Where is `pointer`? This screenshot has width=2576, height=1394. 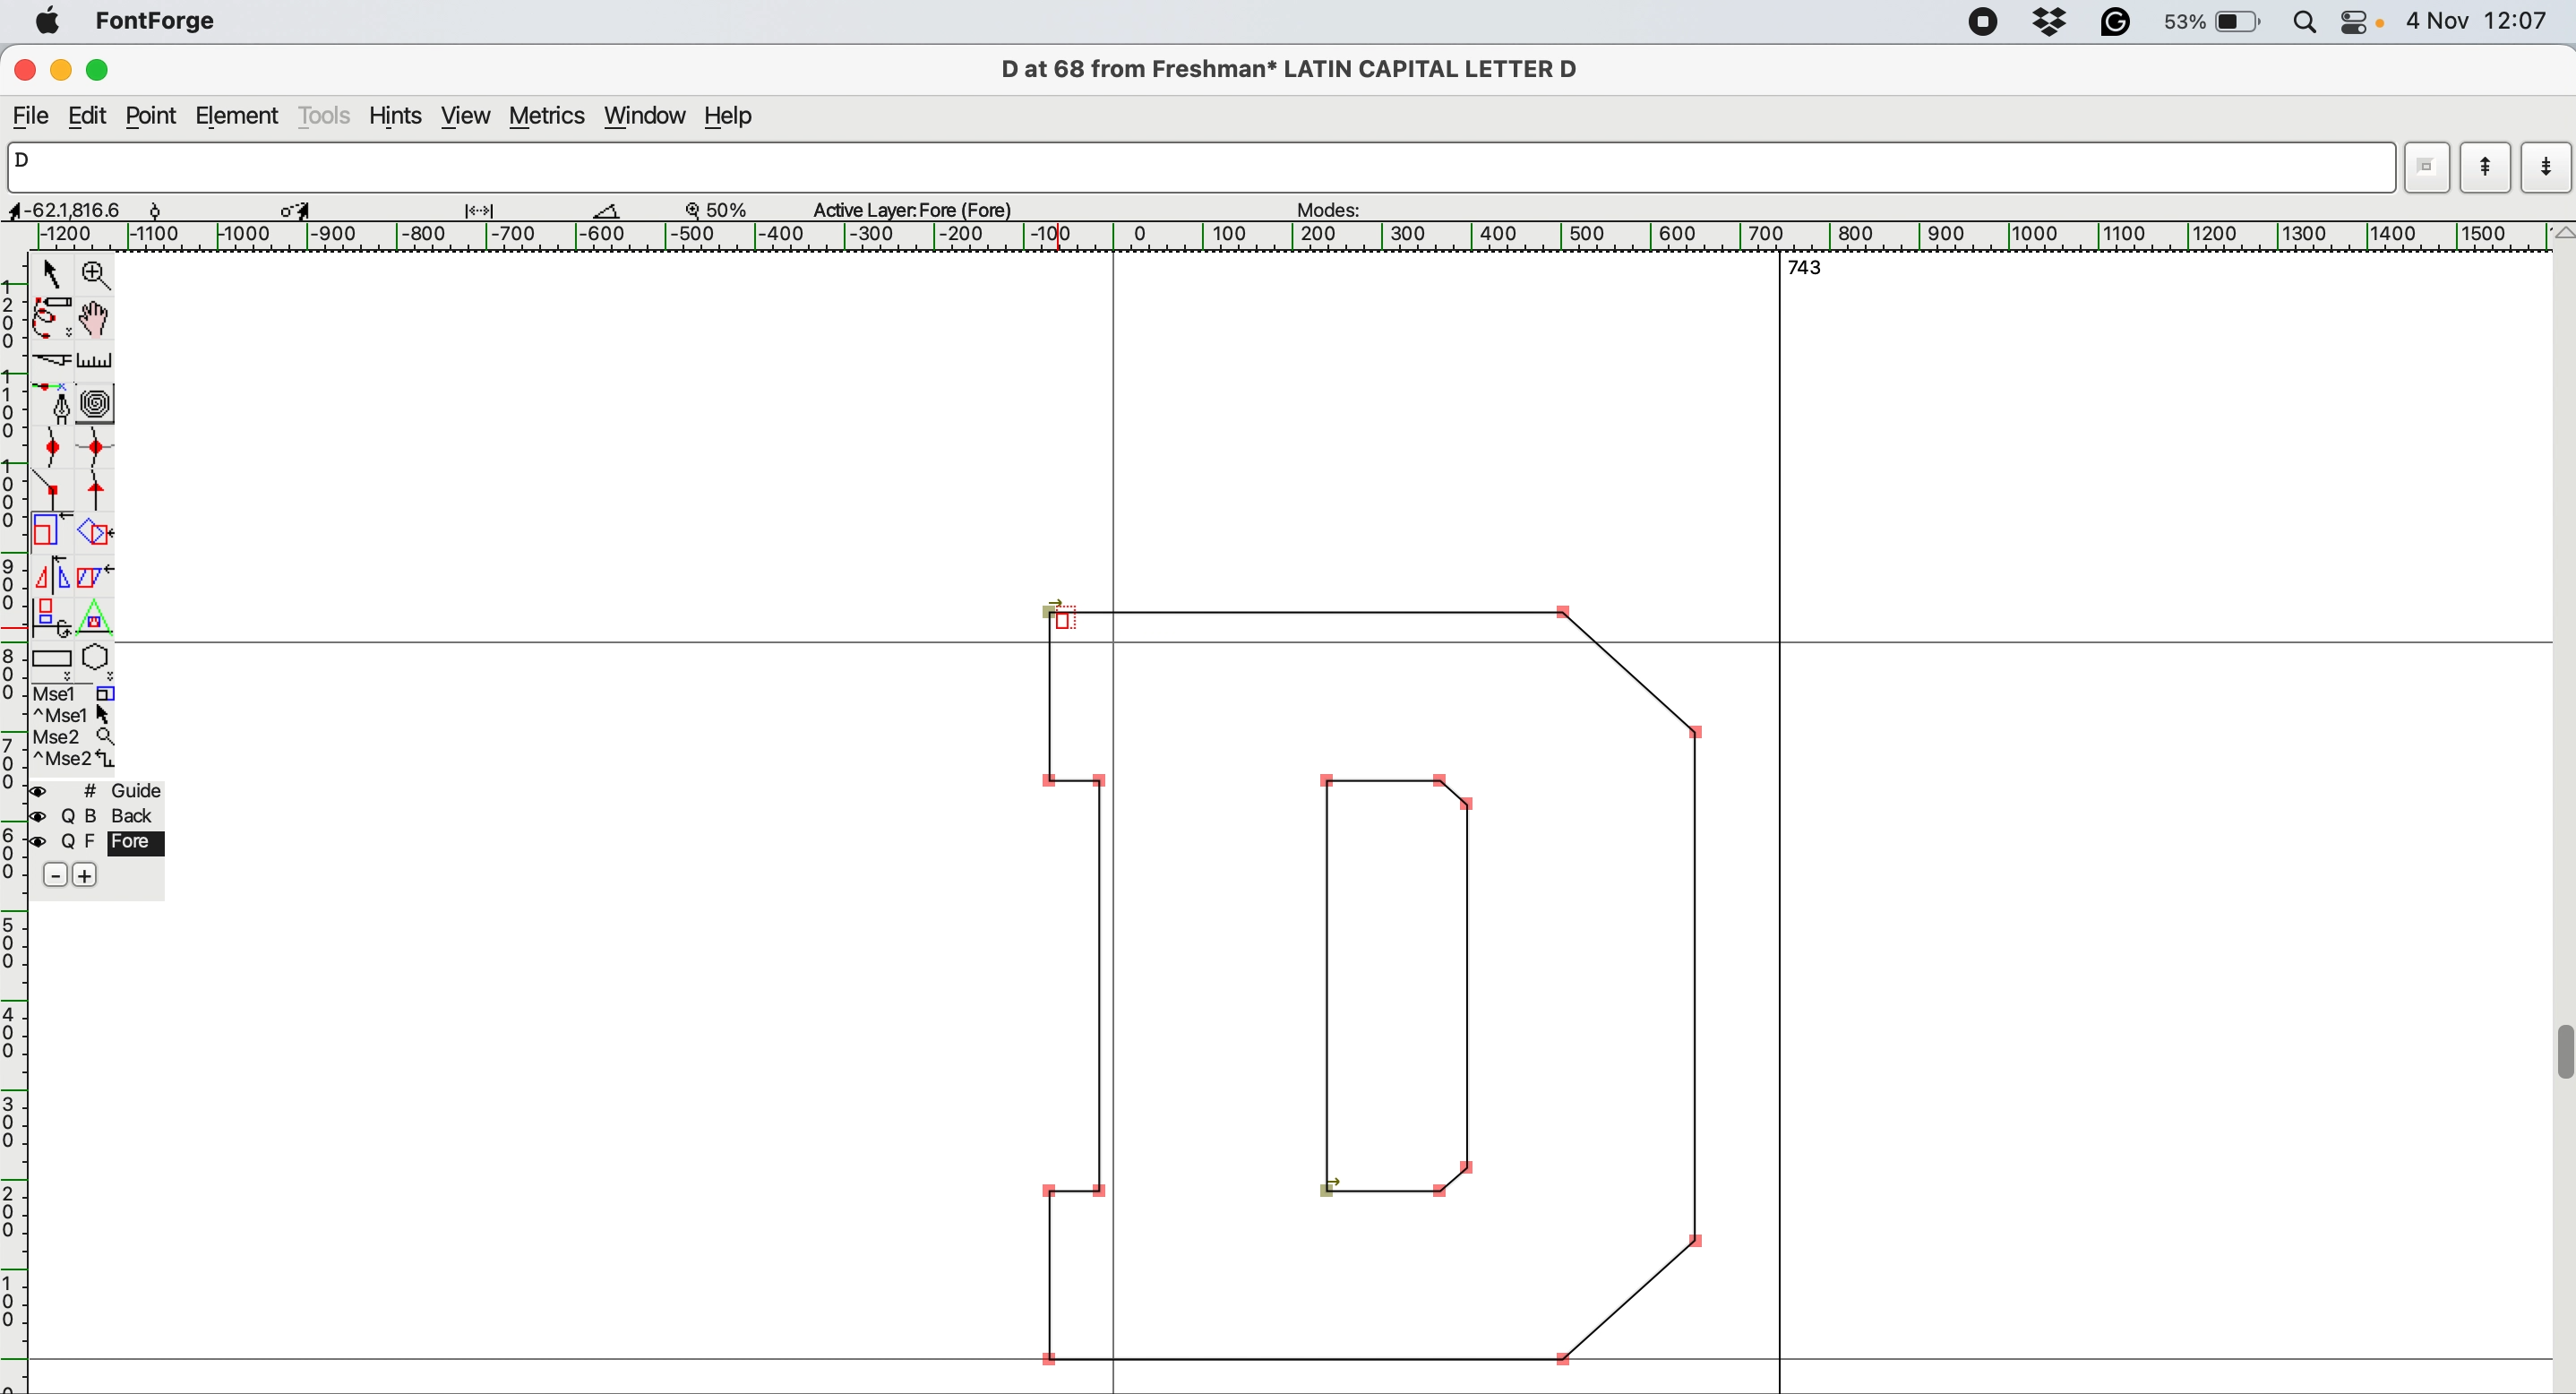 pointer is located at coordinates (54, 273).